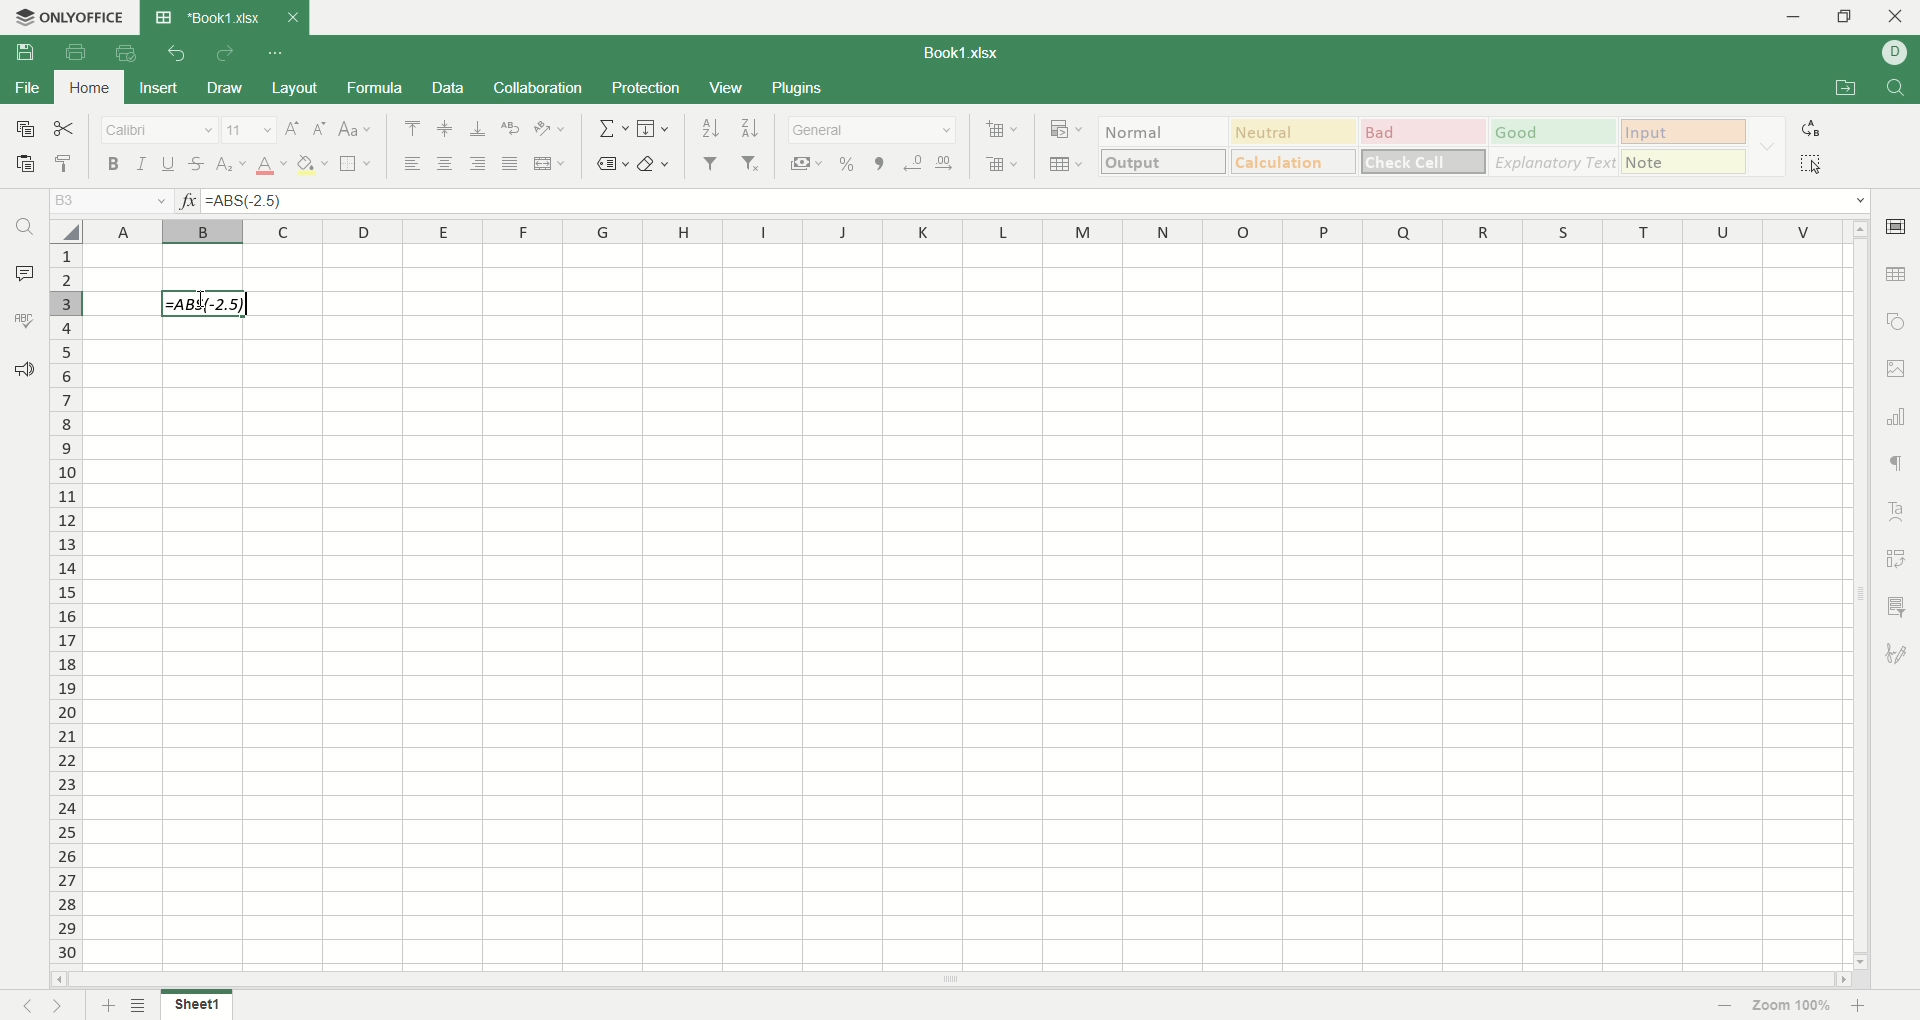 This screenshot has width=1920, height=1020. What do you see at coordinates (656, 127) in the screenshot?
I see `fill` at bounding box center [656, 127].